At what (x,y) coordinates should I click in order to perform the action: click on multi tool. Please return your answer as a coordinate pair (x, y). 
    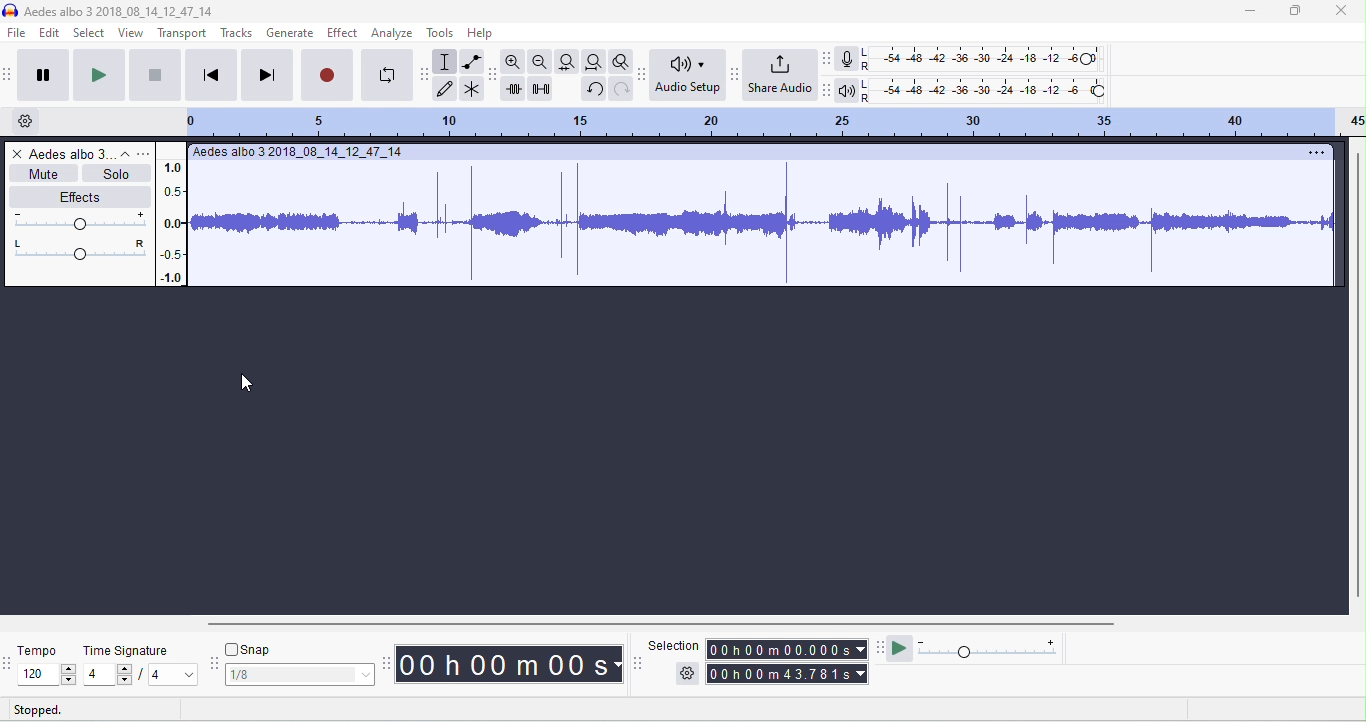
    Looking at the image, I should click on (472, 90).